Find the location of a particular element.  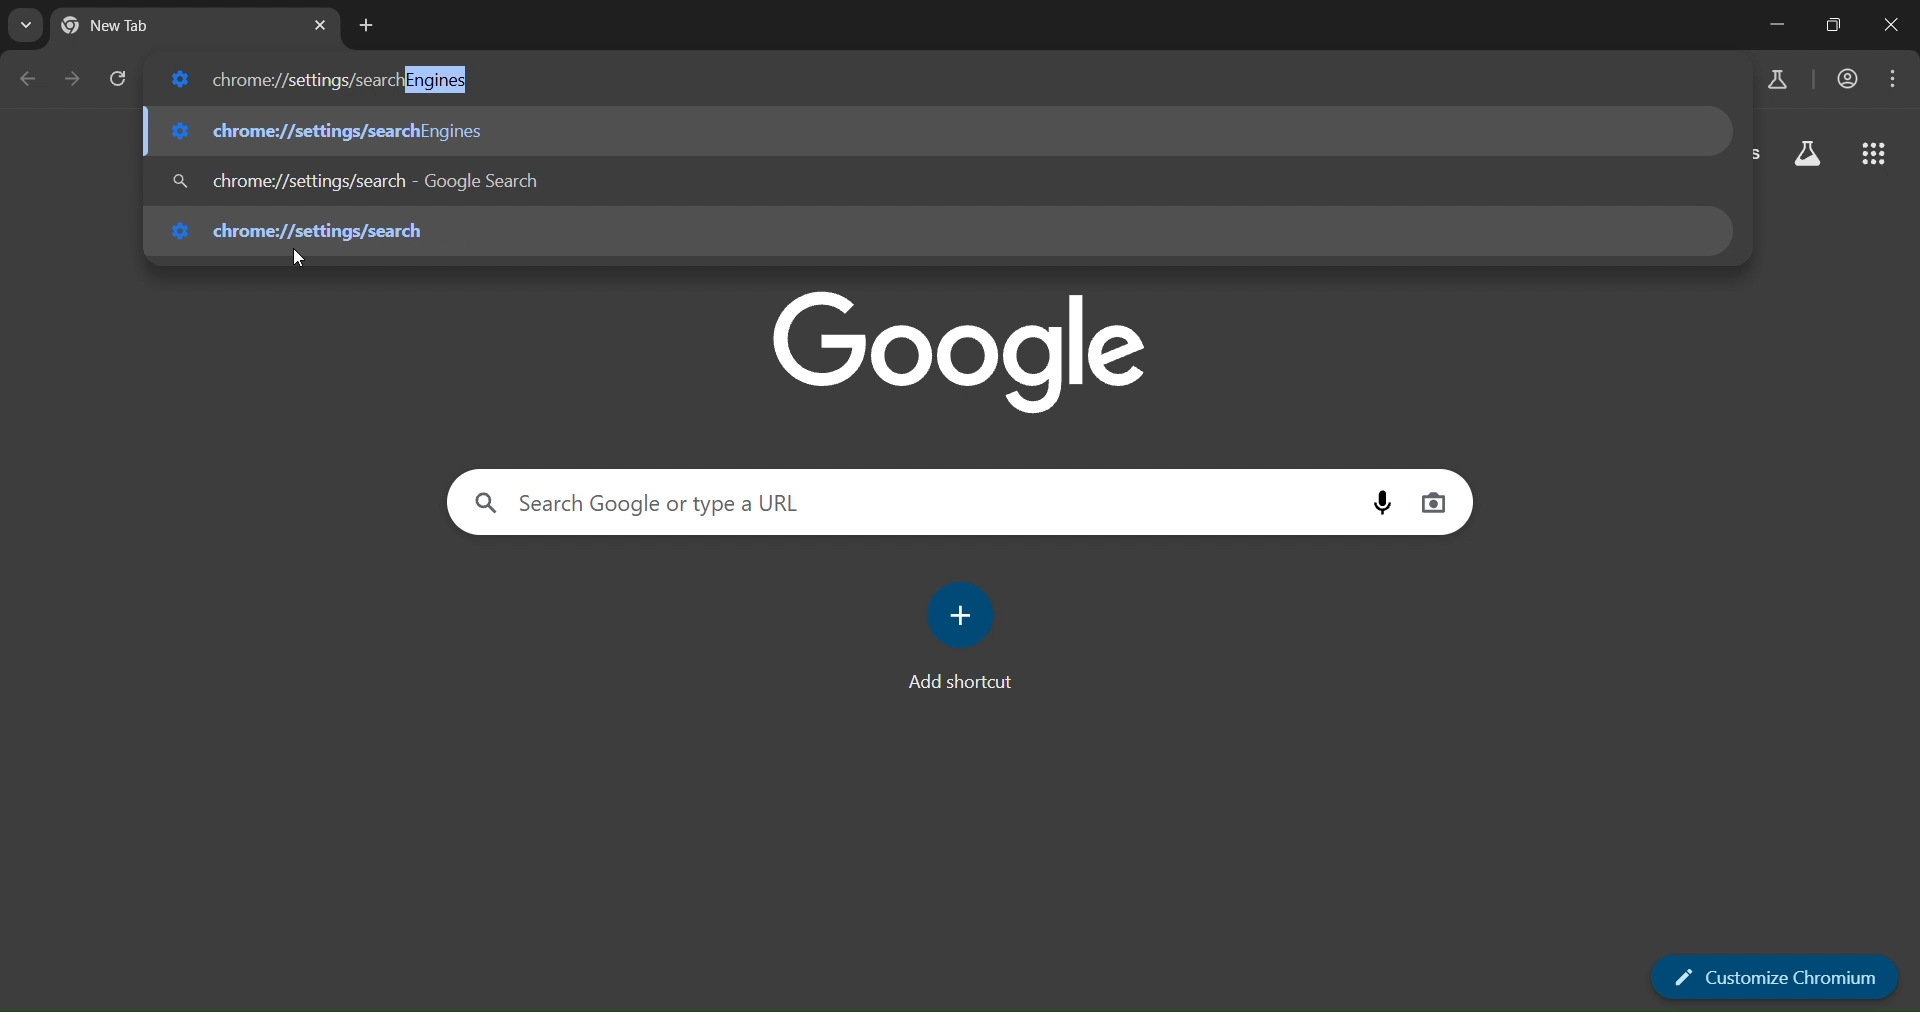

go forward 1 page is located at coordinates (72, 78).